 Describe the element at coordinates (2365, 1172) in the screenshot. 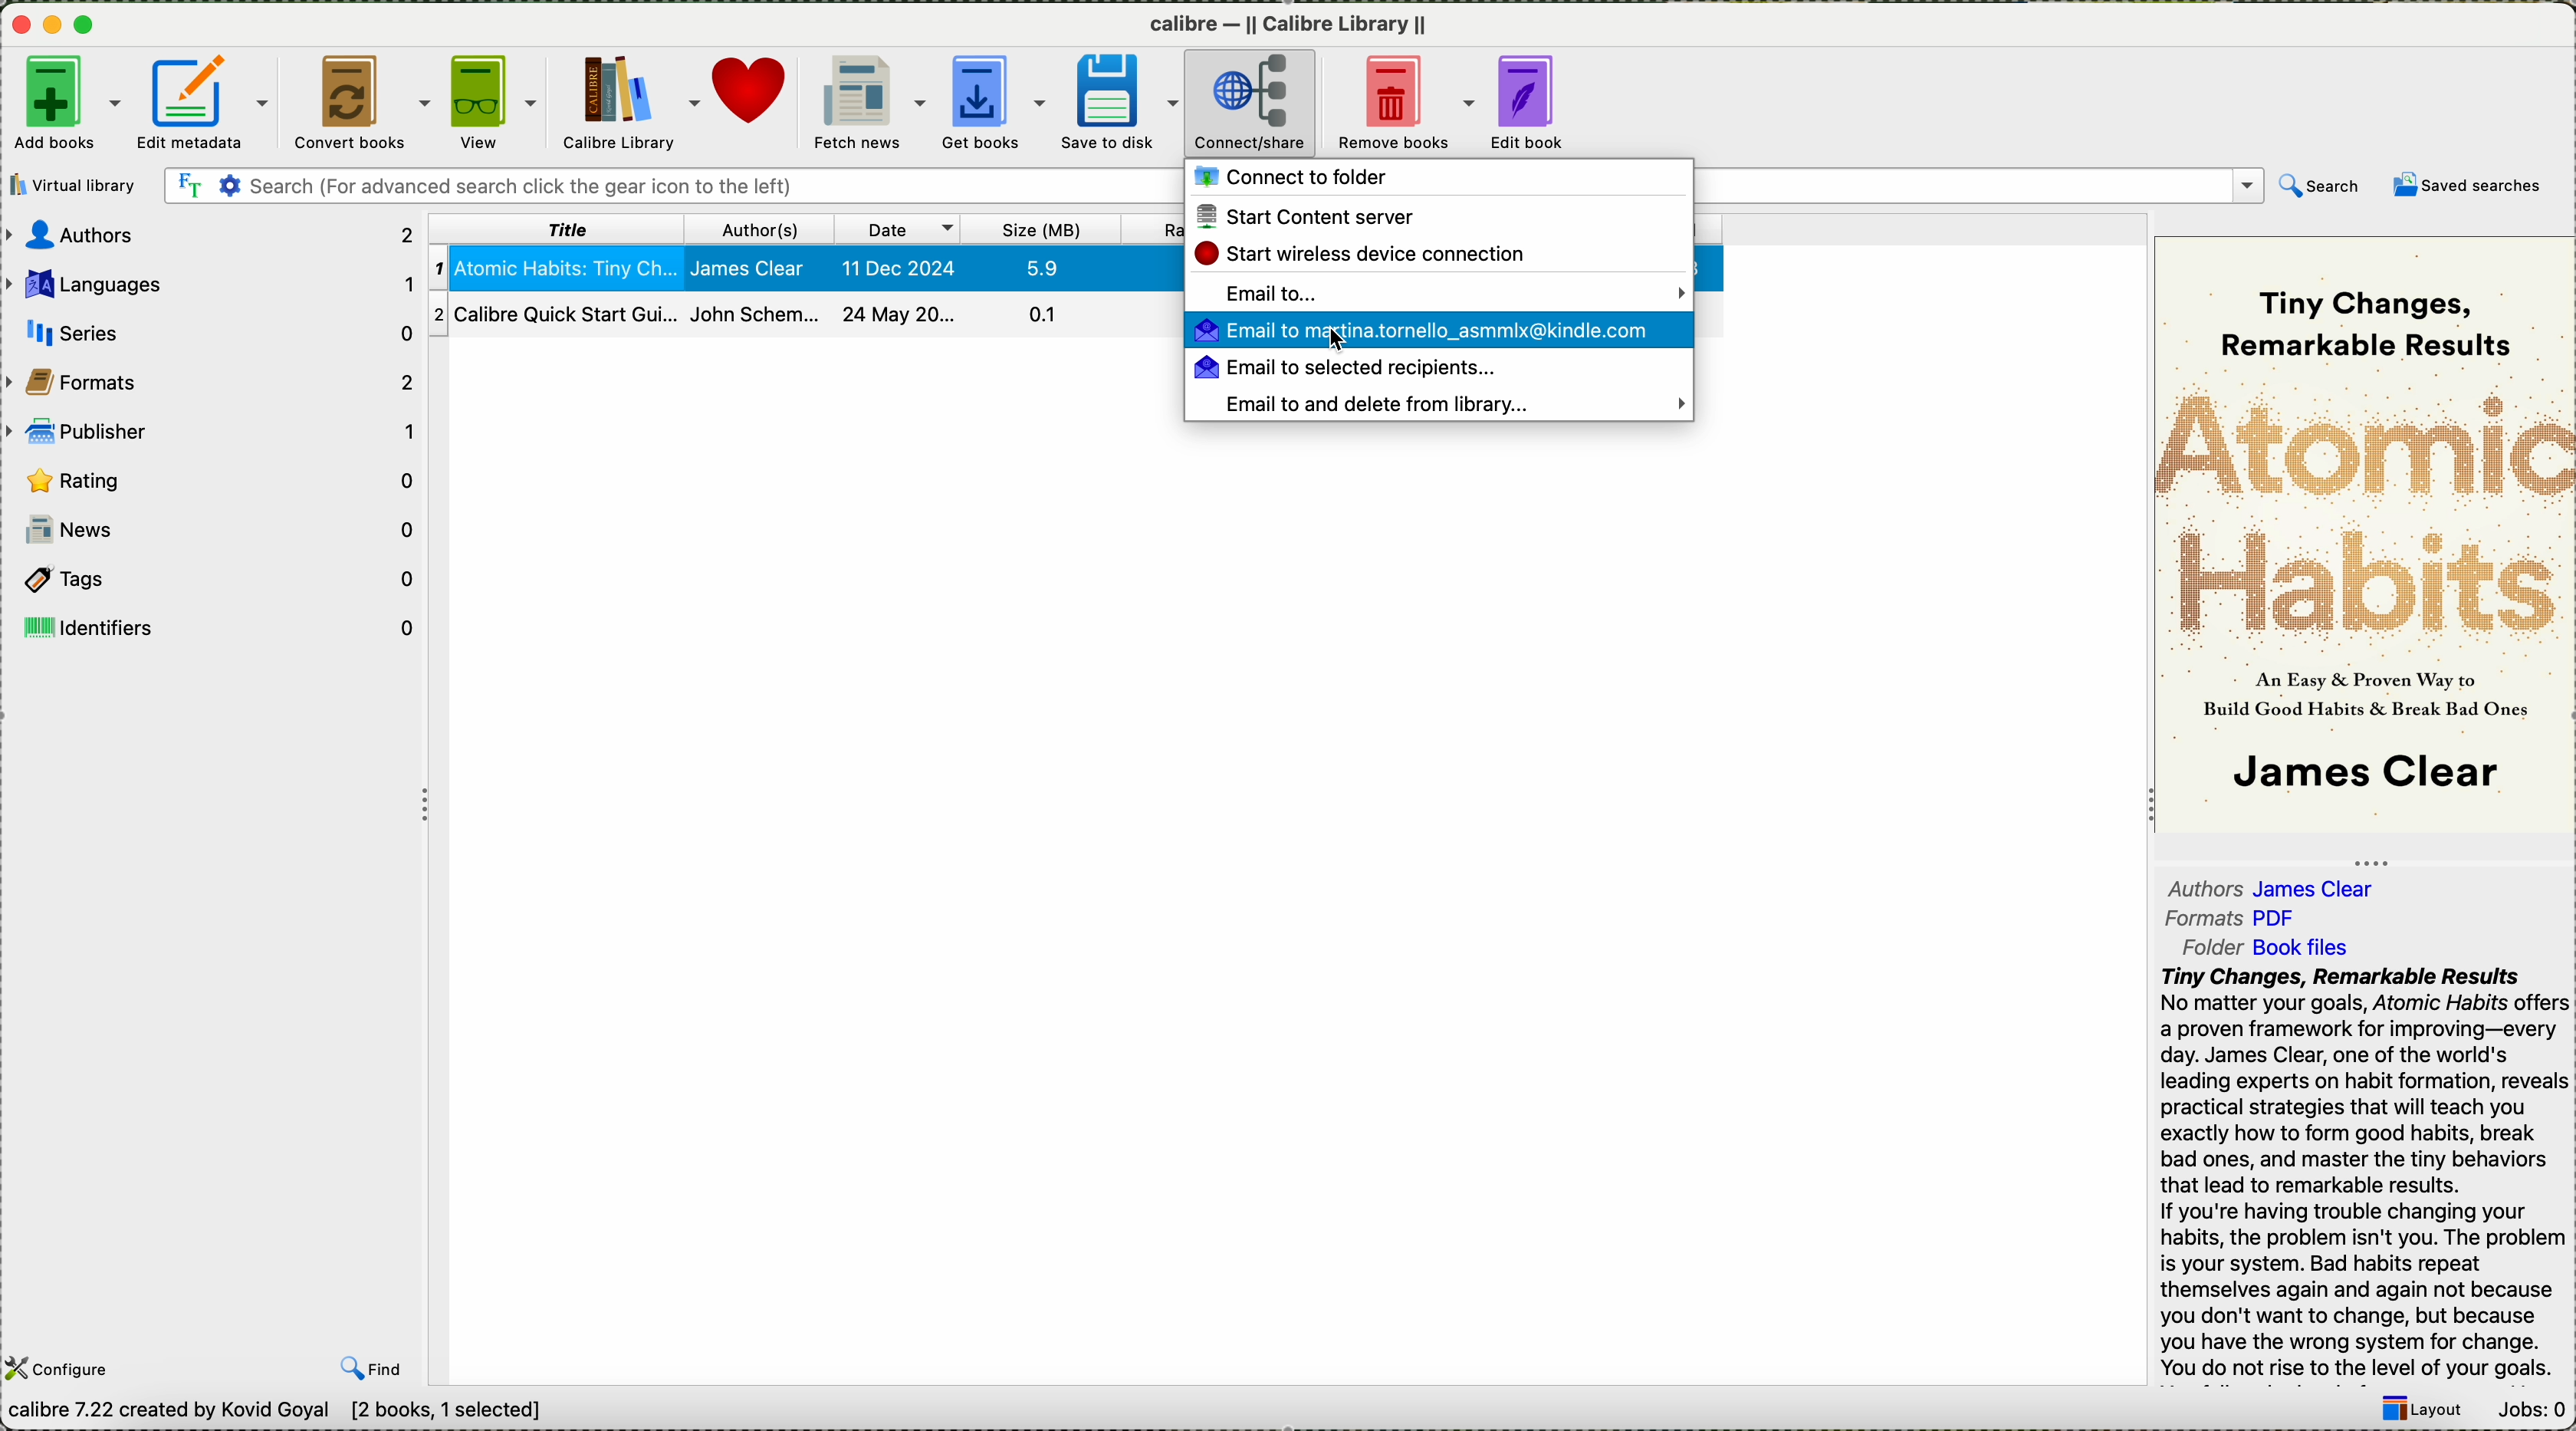

I see `summary` at that location.